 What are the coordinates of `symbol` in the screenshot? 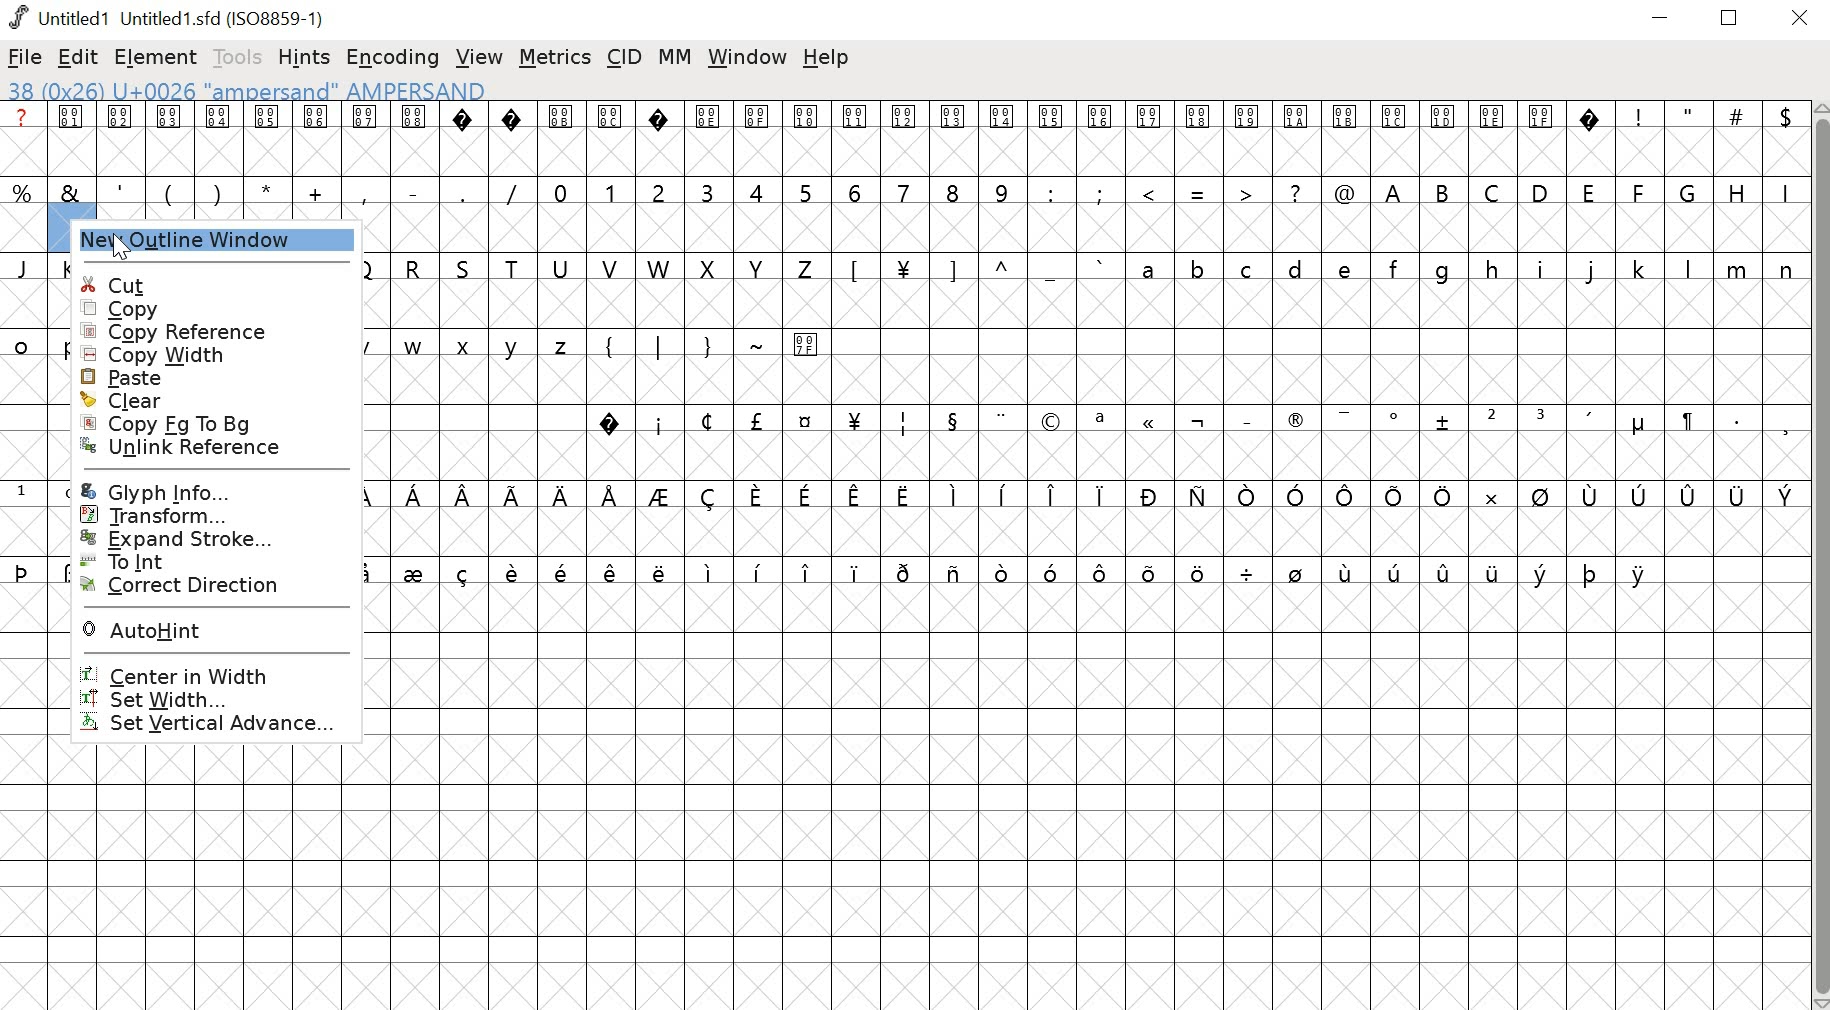 It's located at (1689, 496).